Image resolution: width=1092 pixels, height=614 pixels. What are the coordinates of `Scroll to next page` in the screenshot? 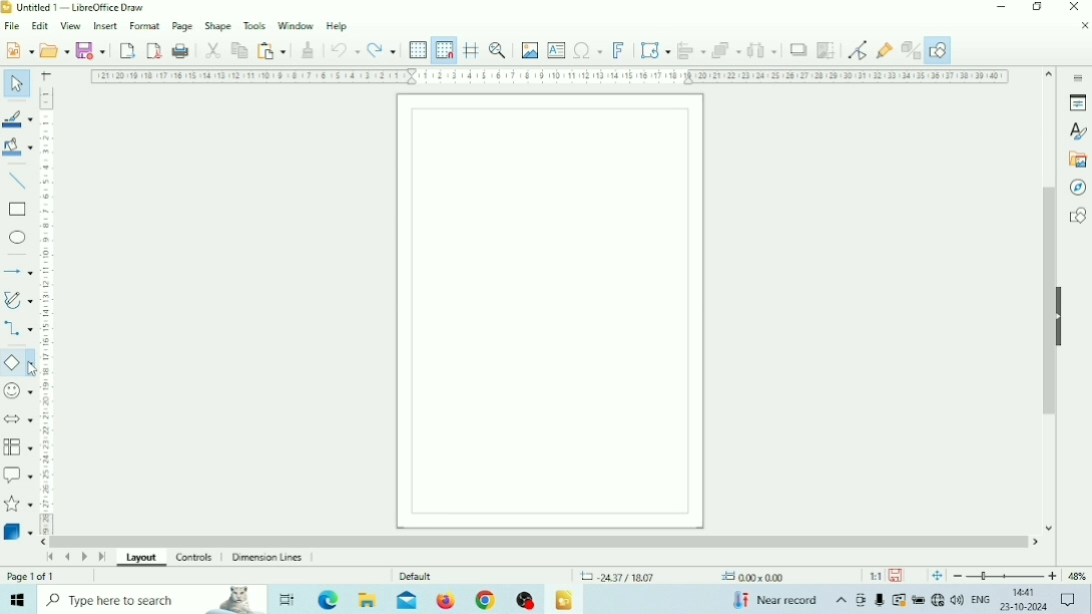 It's located at (85, 557).